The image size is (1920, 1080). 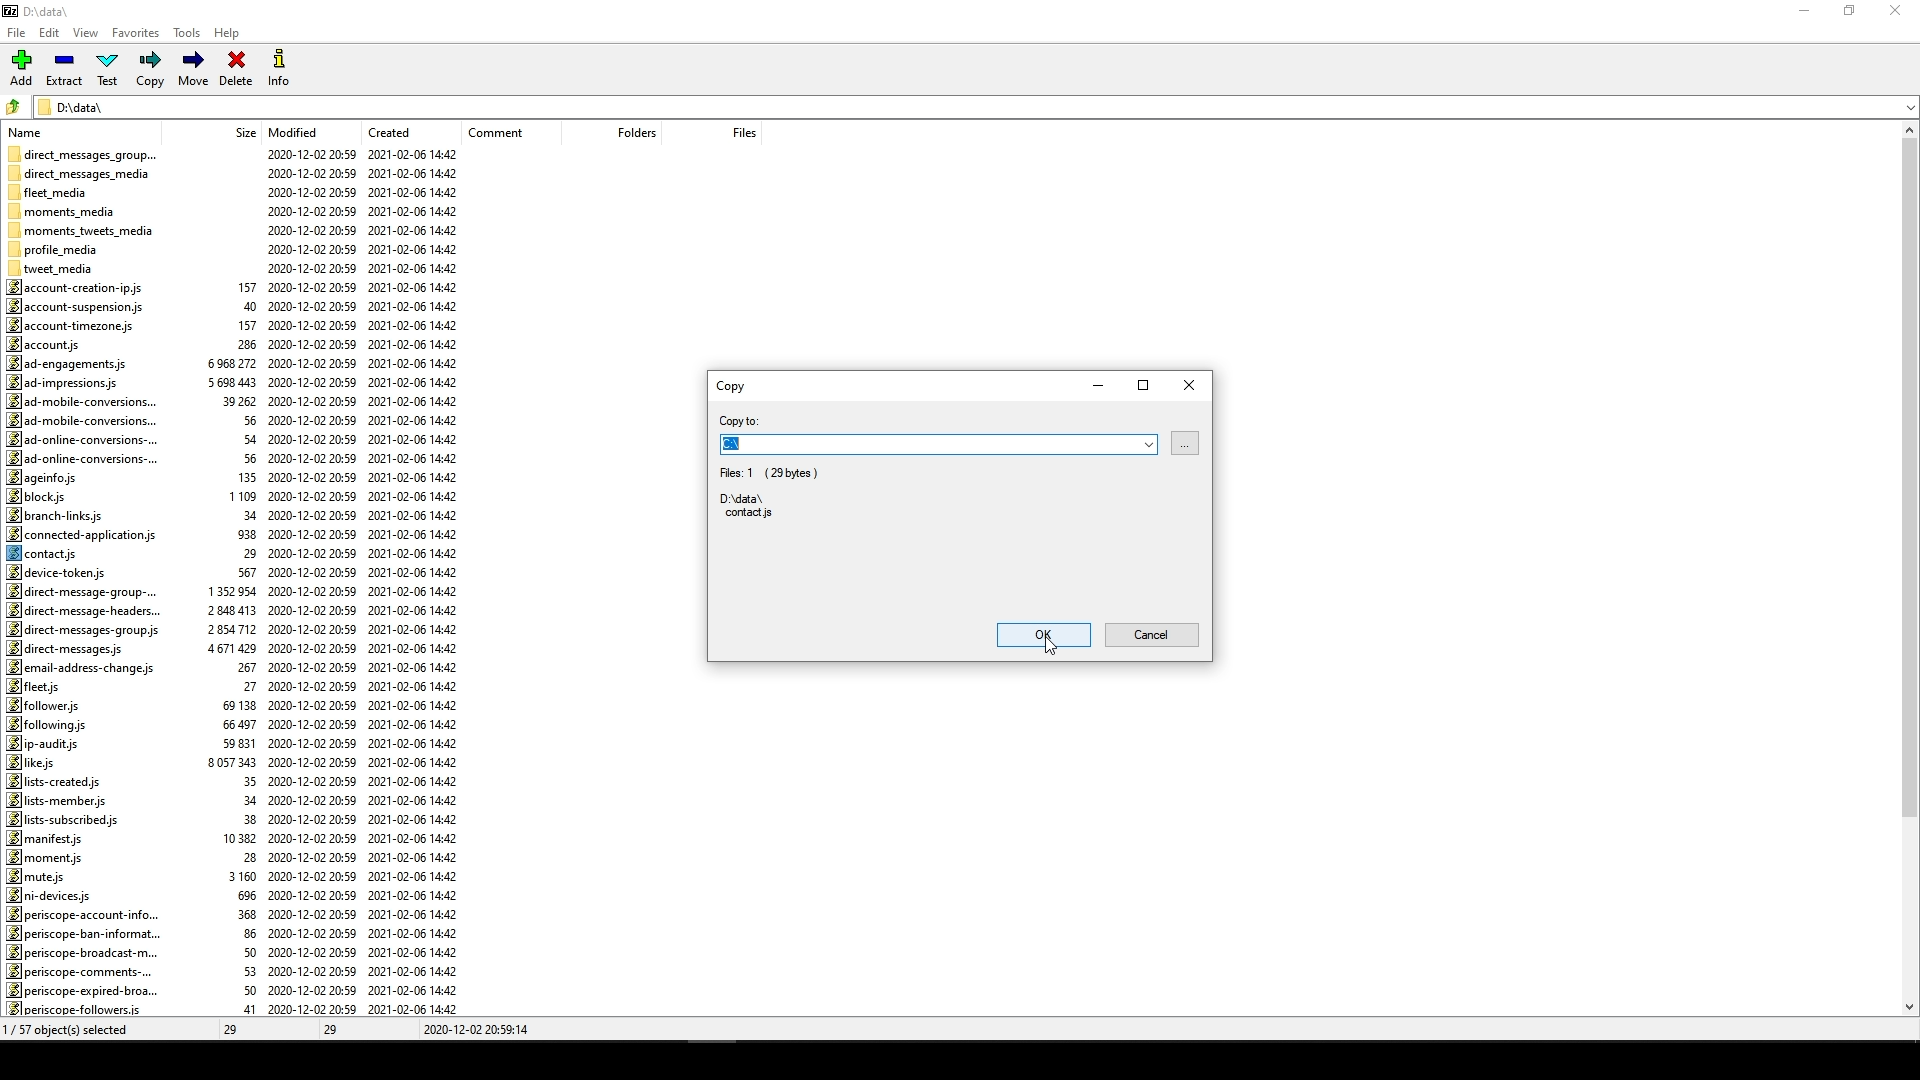 I want to click on contacts.js, so click(x=49, y=553).